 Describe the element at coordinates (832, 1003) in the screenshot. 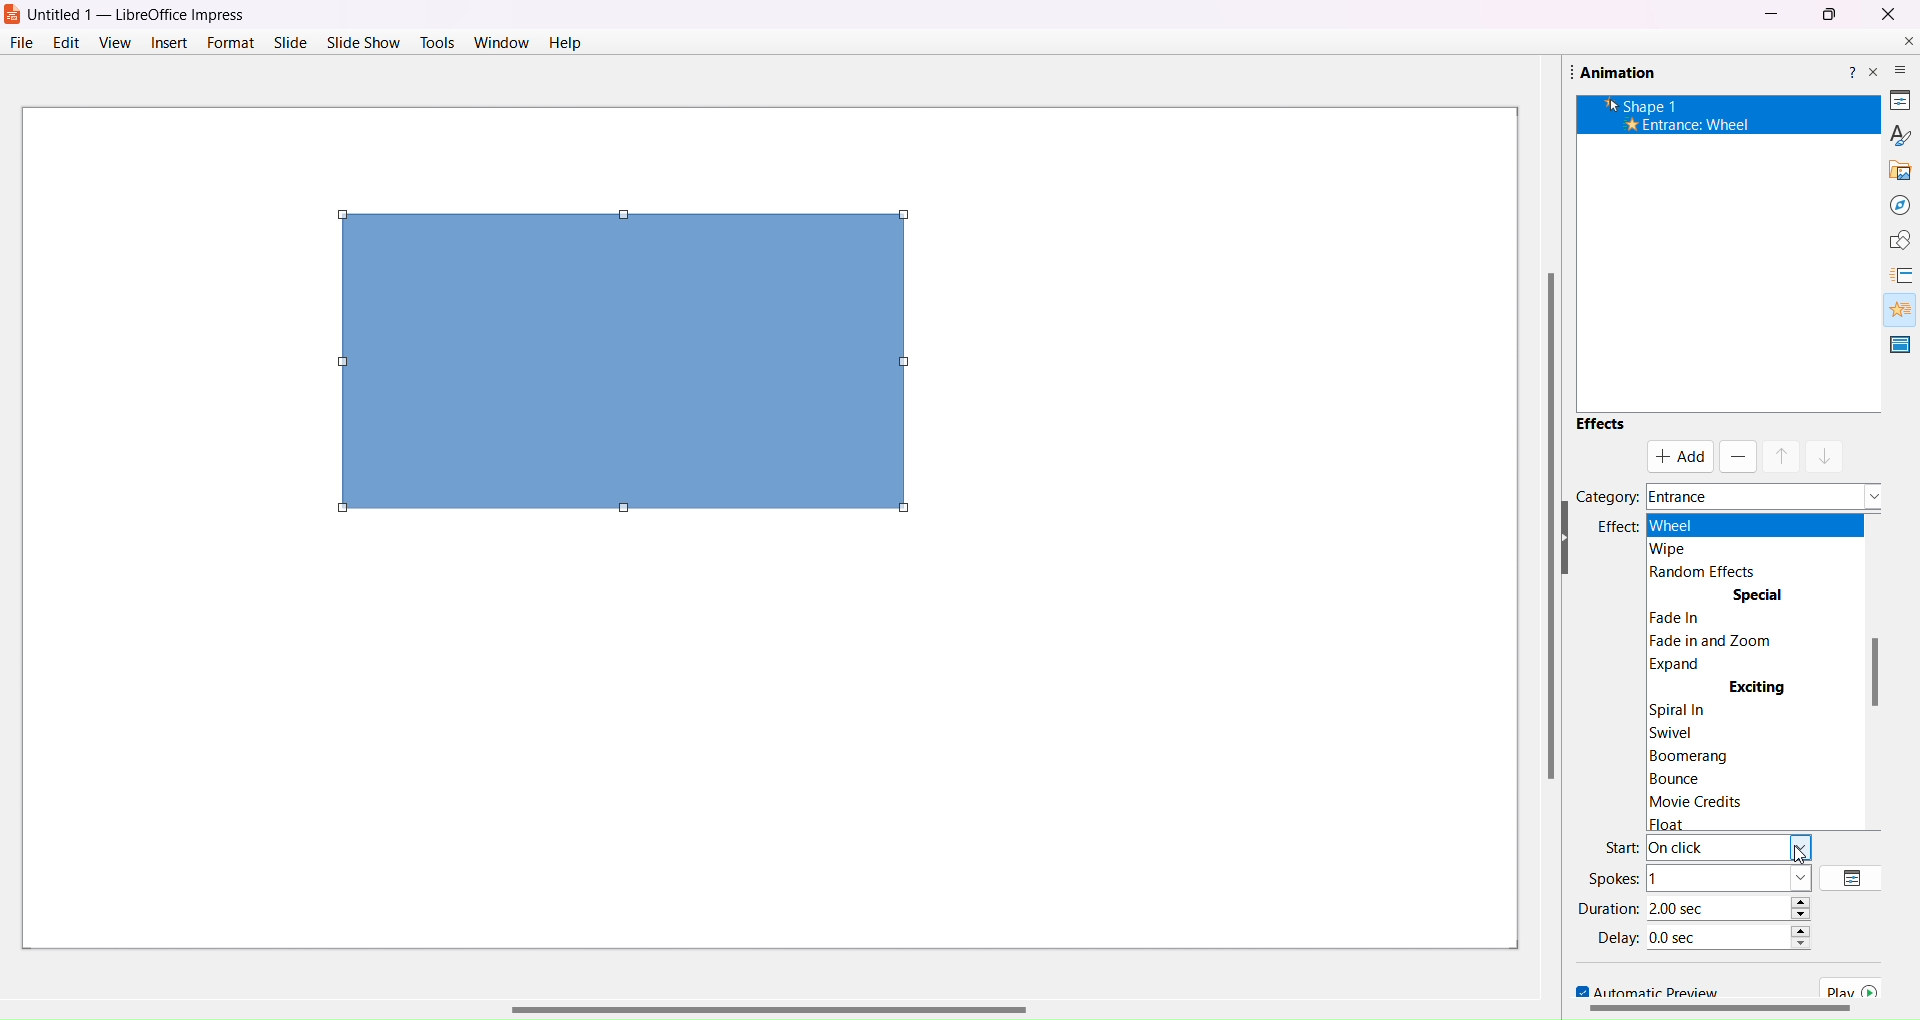

I see `Horizontal Scroll Bar` at that location.